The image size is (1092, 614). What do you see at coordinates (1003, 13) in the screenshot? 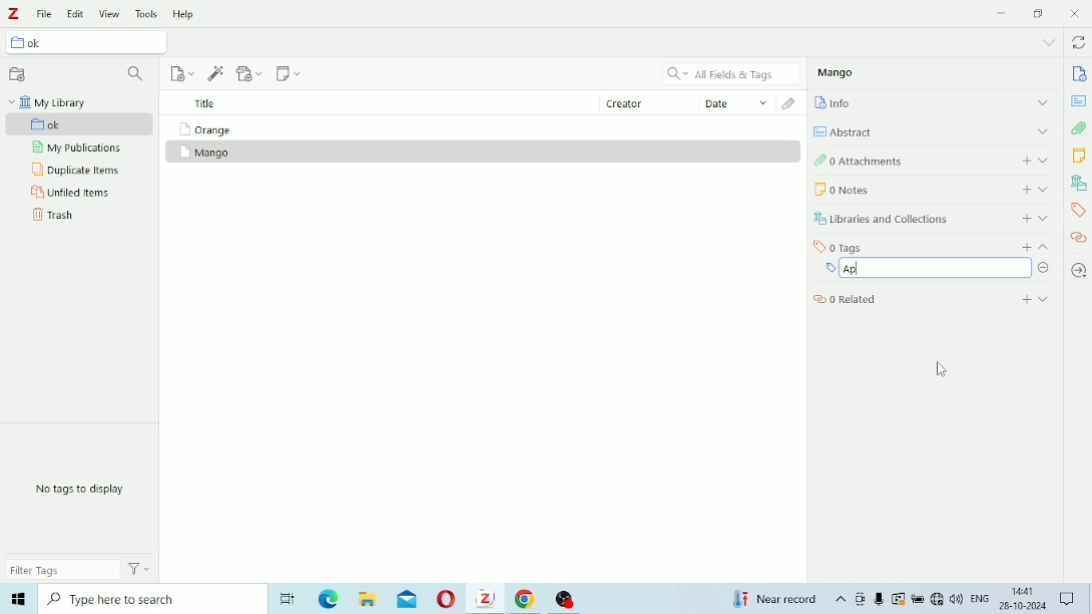
I see `Minimize` at bounding box center [1003, 13].